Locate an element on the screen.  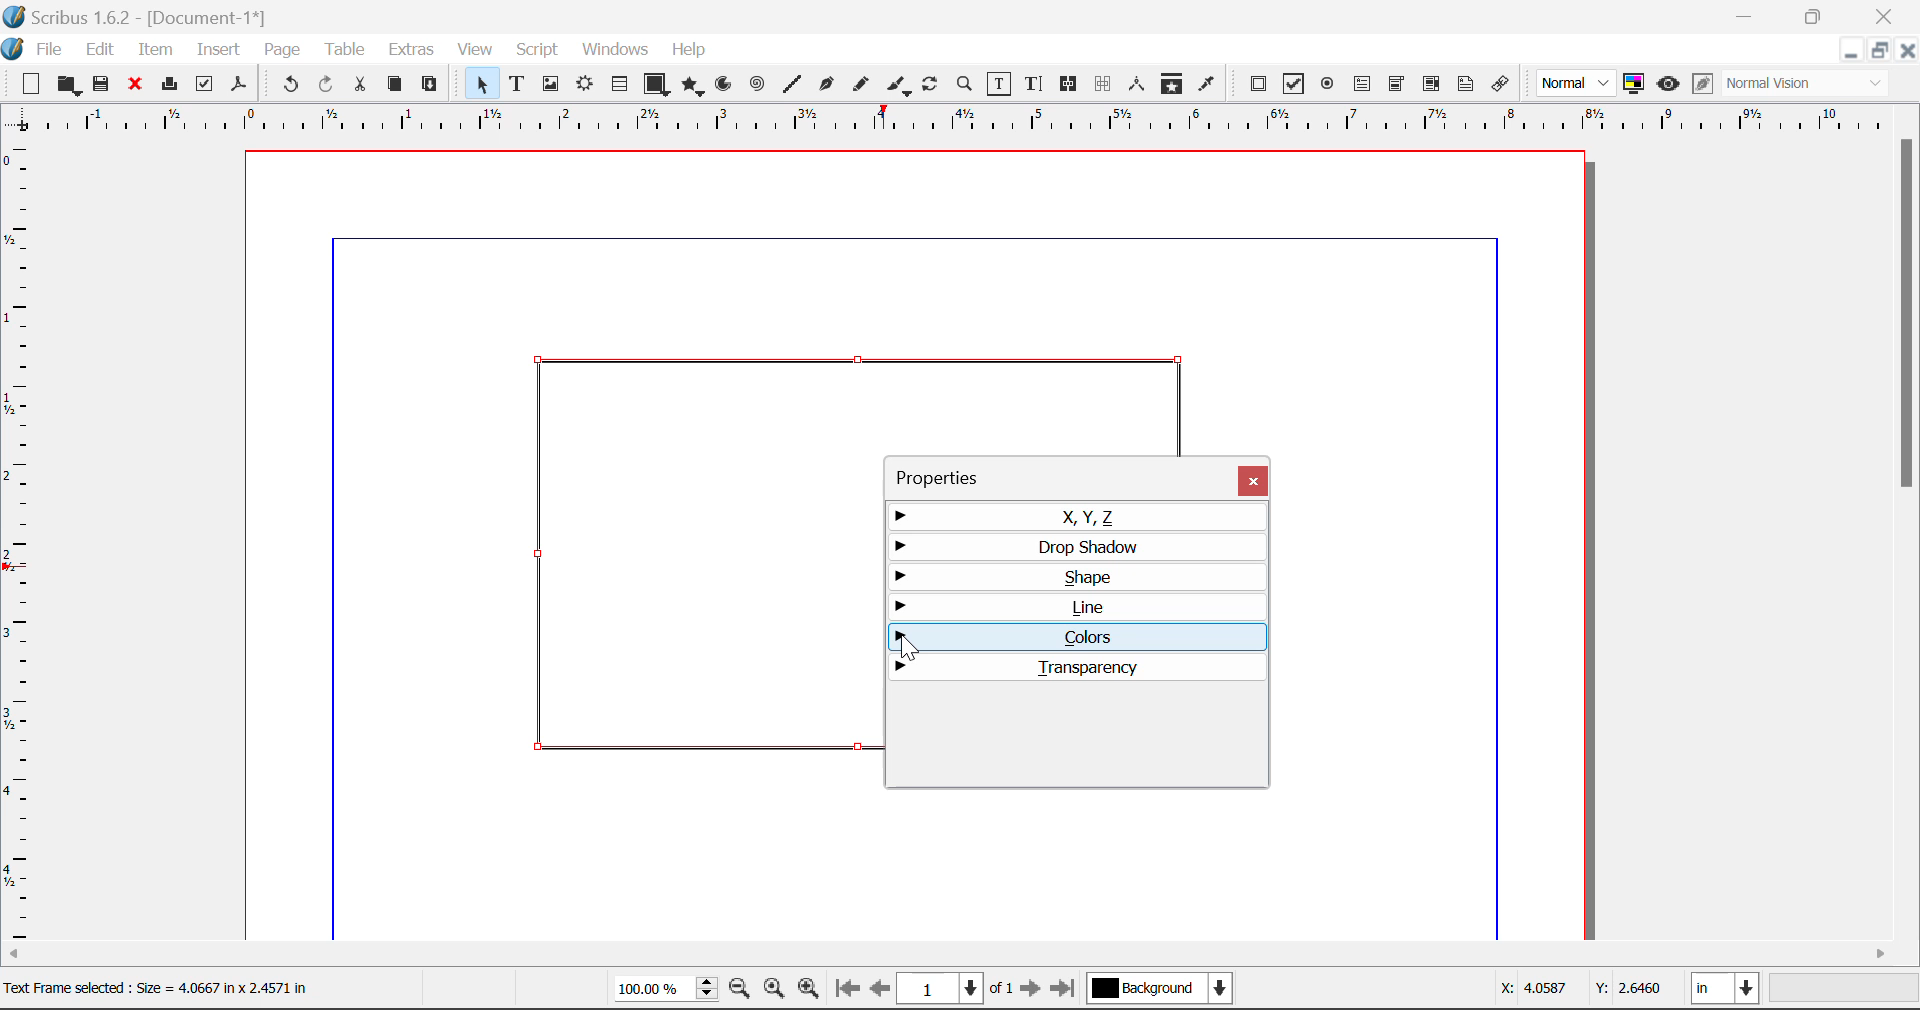
Link Annotation is located at coordinates (1499, 84).